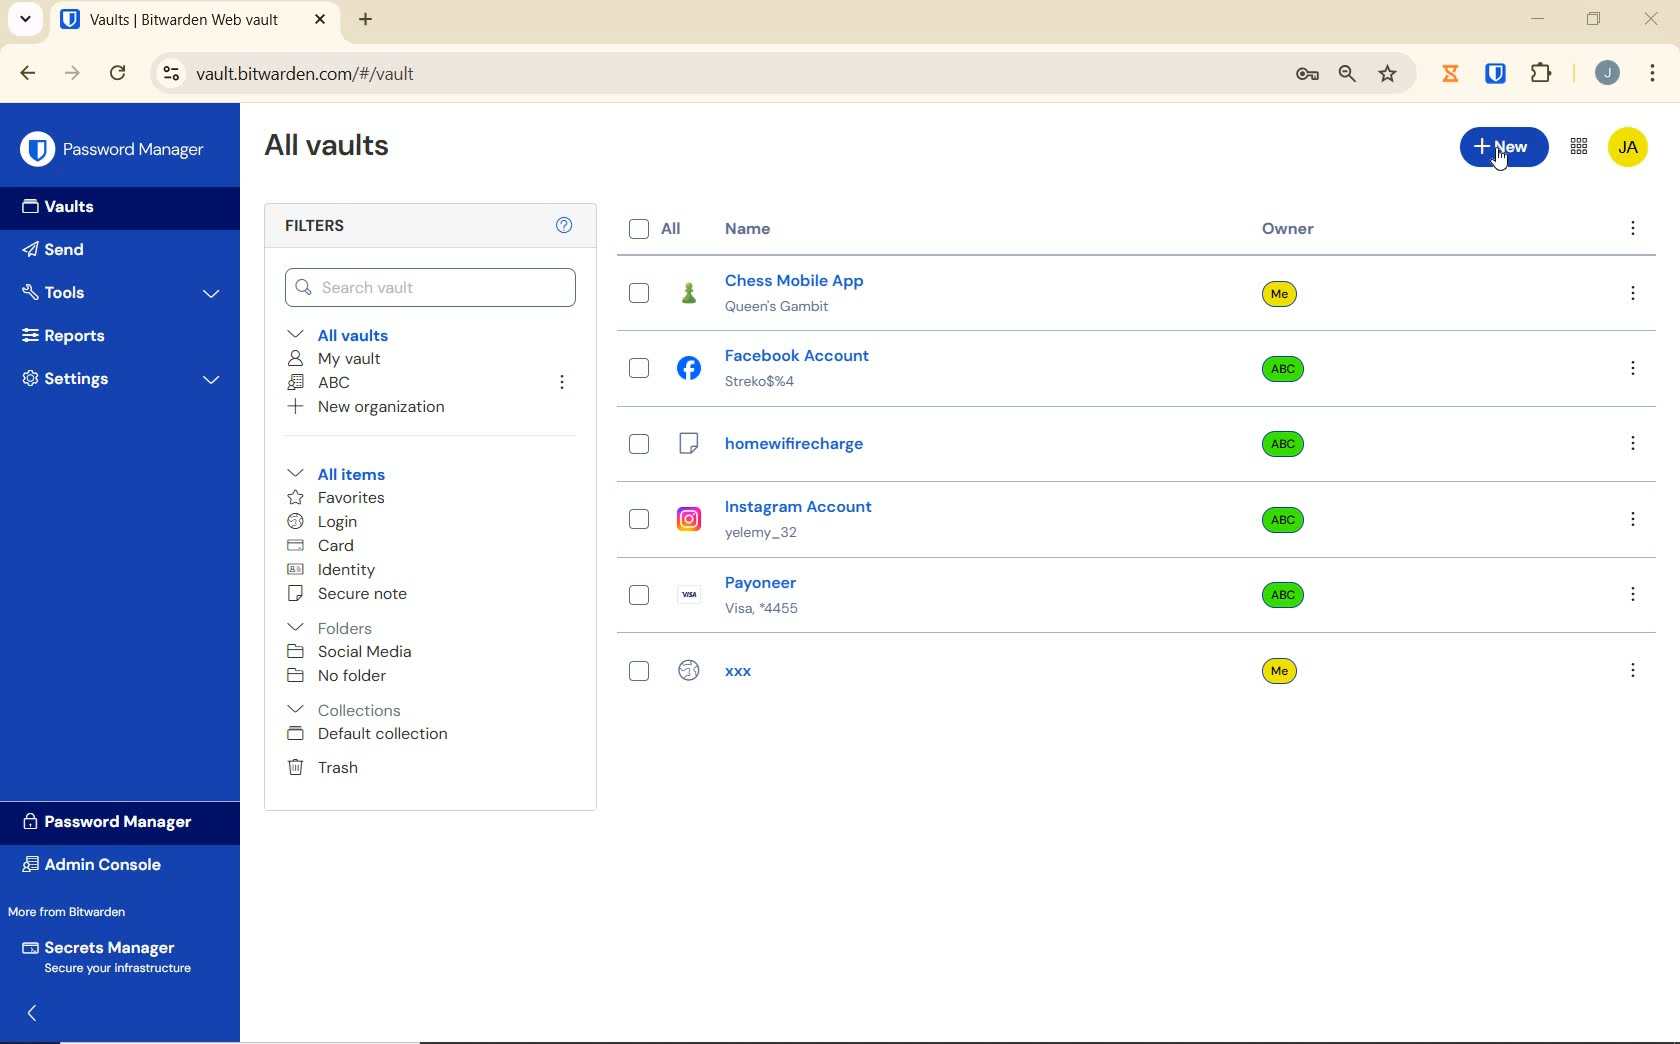 Image resolution: width=1680 pixels, height=1044 pixels. What do you see at coordinates (1653, 73) in the screenshot?
I see `customize Google chrome` at bounding box center [1653, 73].